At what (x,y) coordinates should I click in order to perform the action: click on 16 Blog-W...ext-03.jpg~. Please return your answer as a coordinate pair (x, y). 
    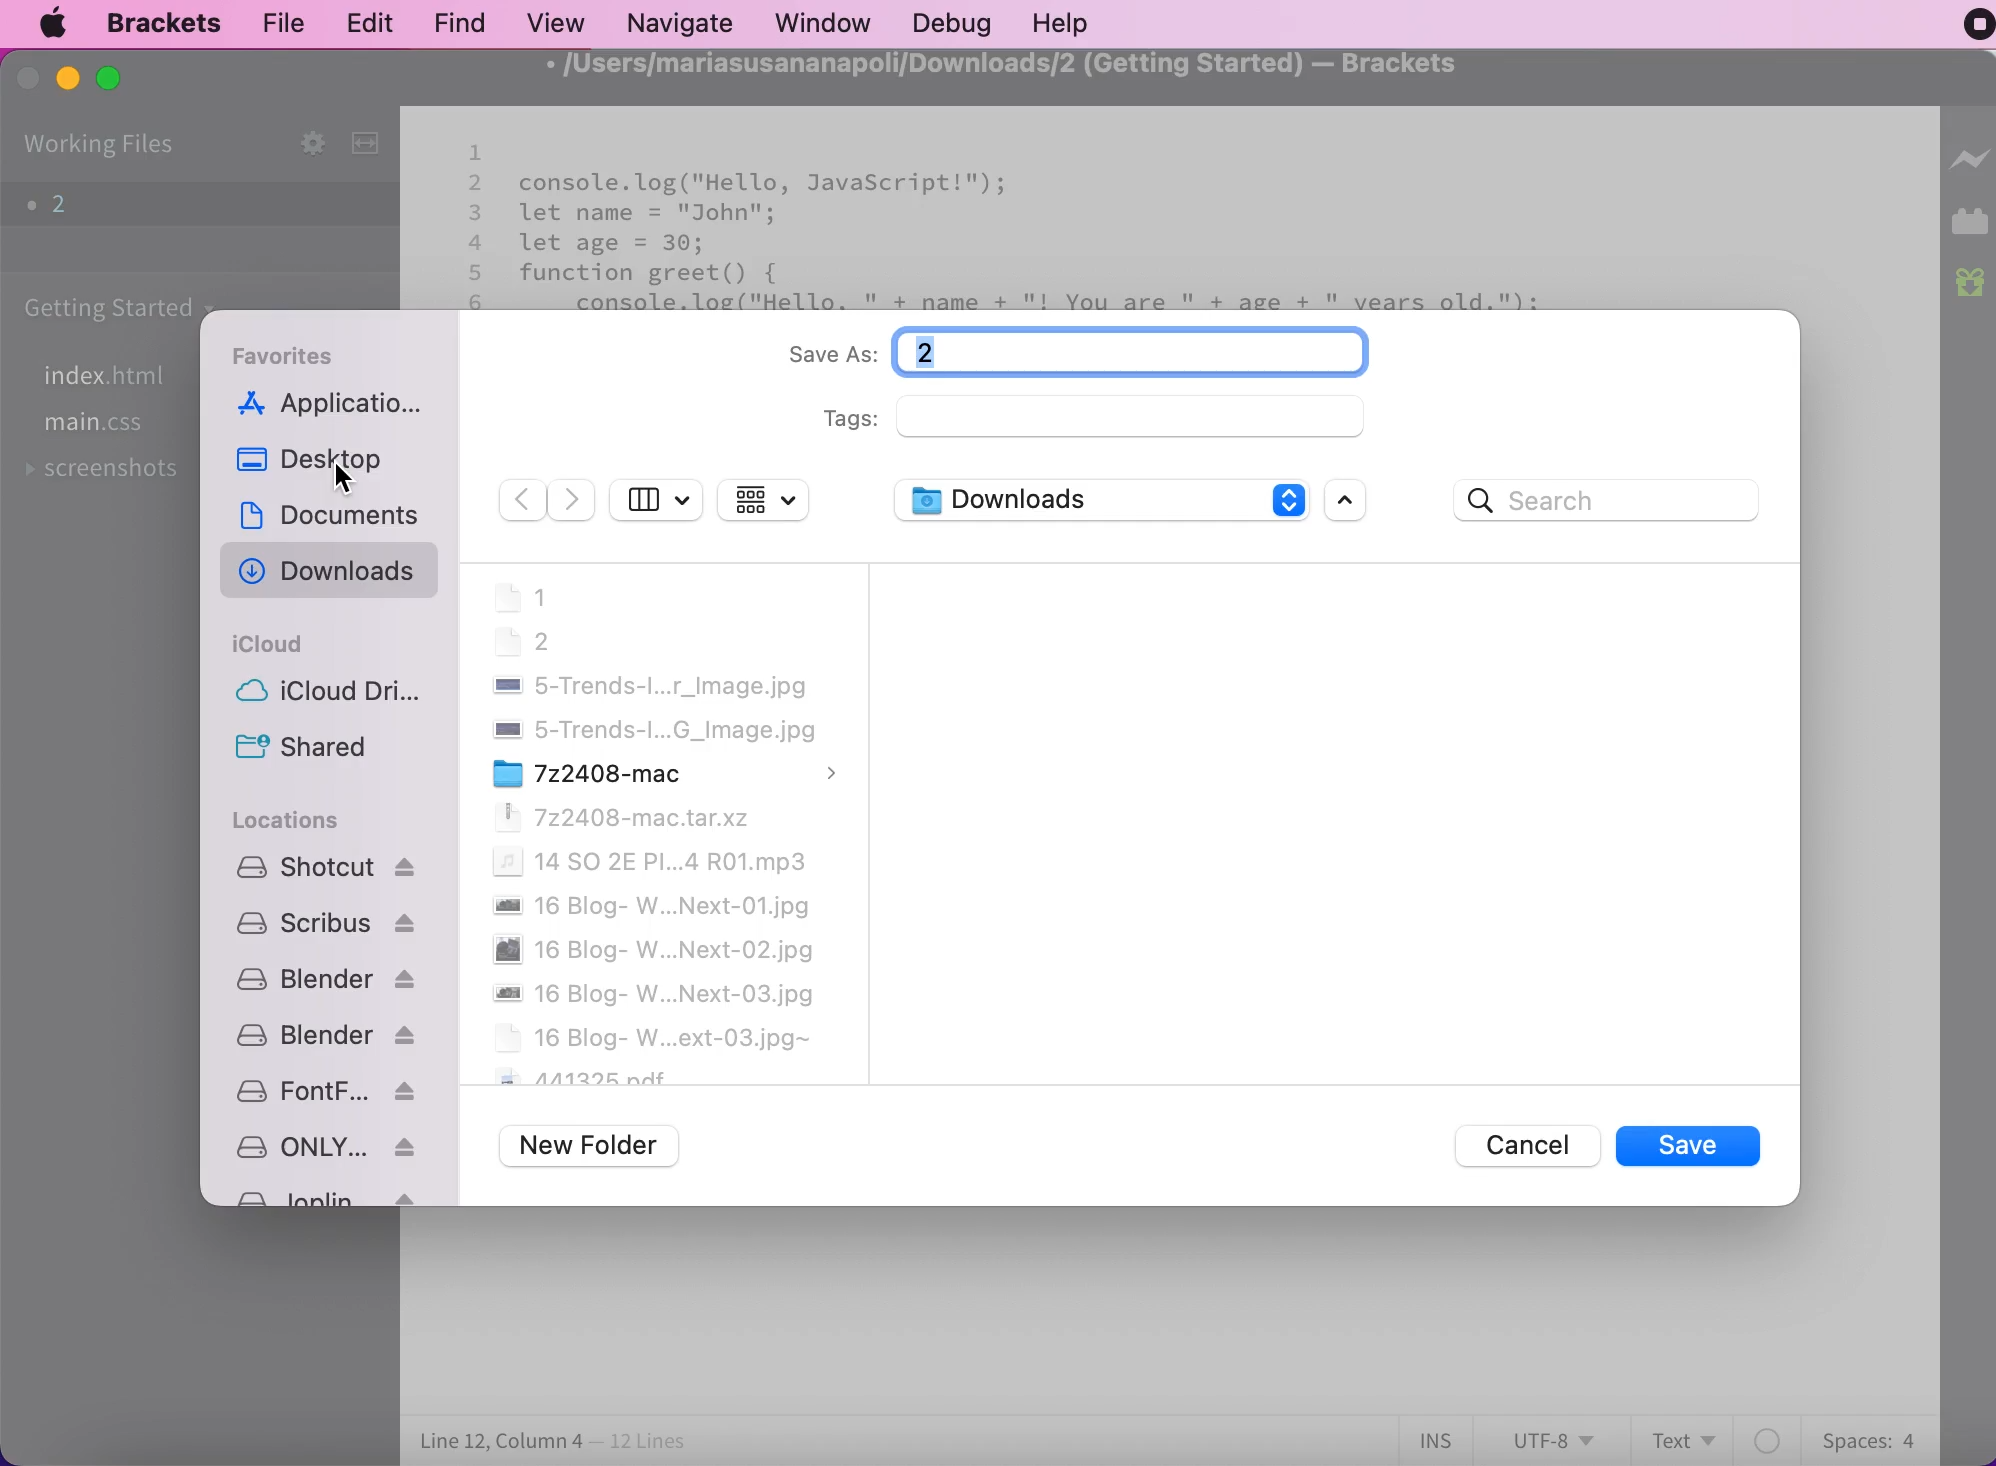
    Looking at the image, I should click on (652, 1037).